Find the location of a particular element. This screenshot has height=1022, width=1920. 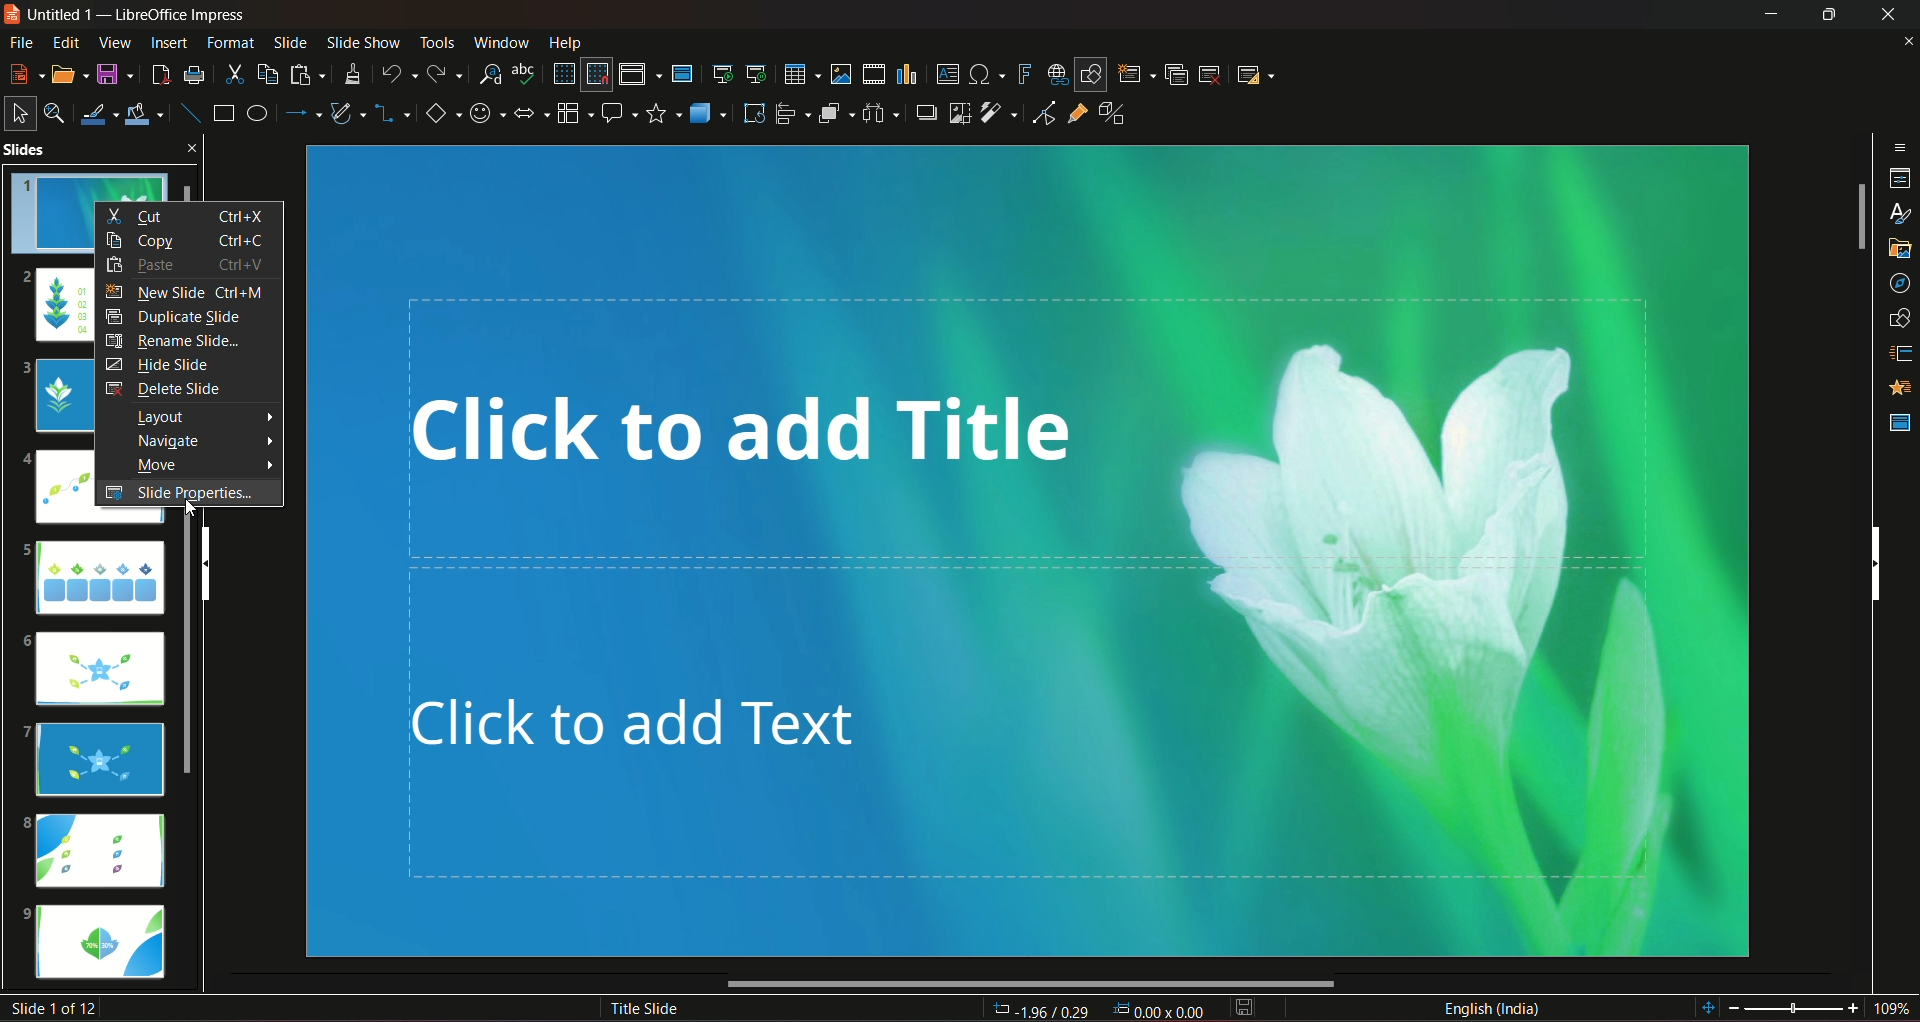

logo and title is located at coordinates (129, 18).